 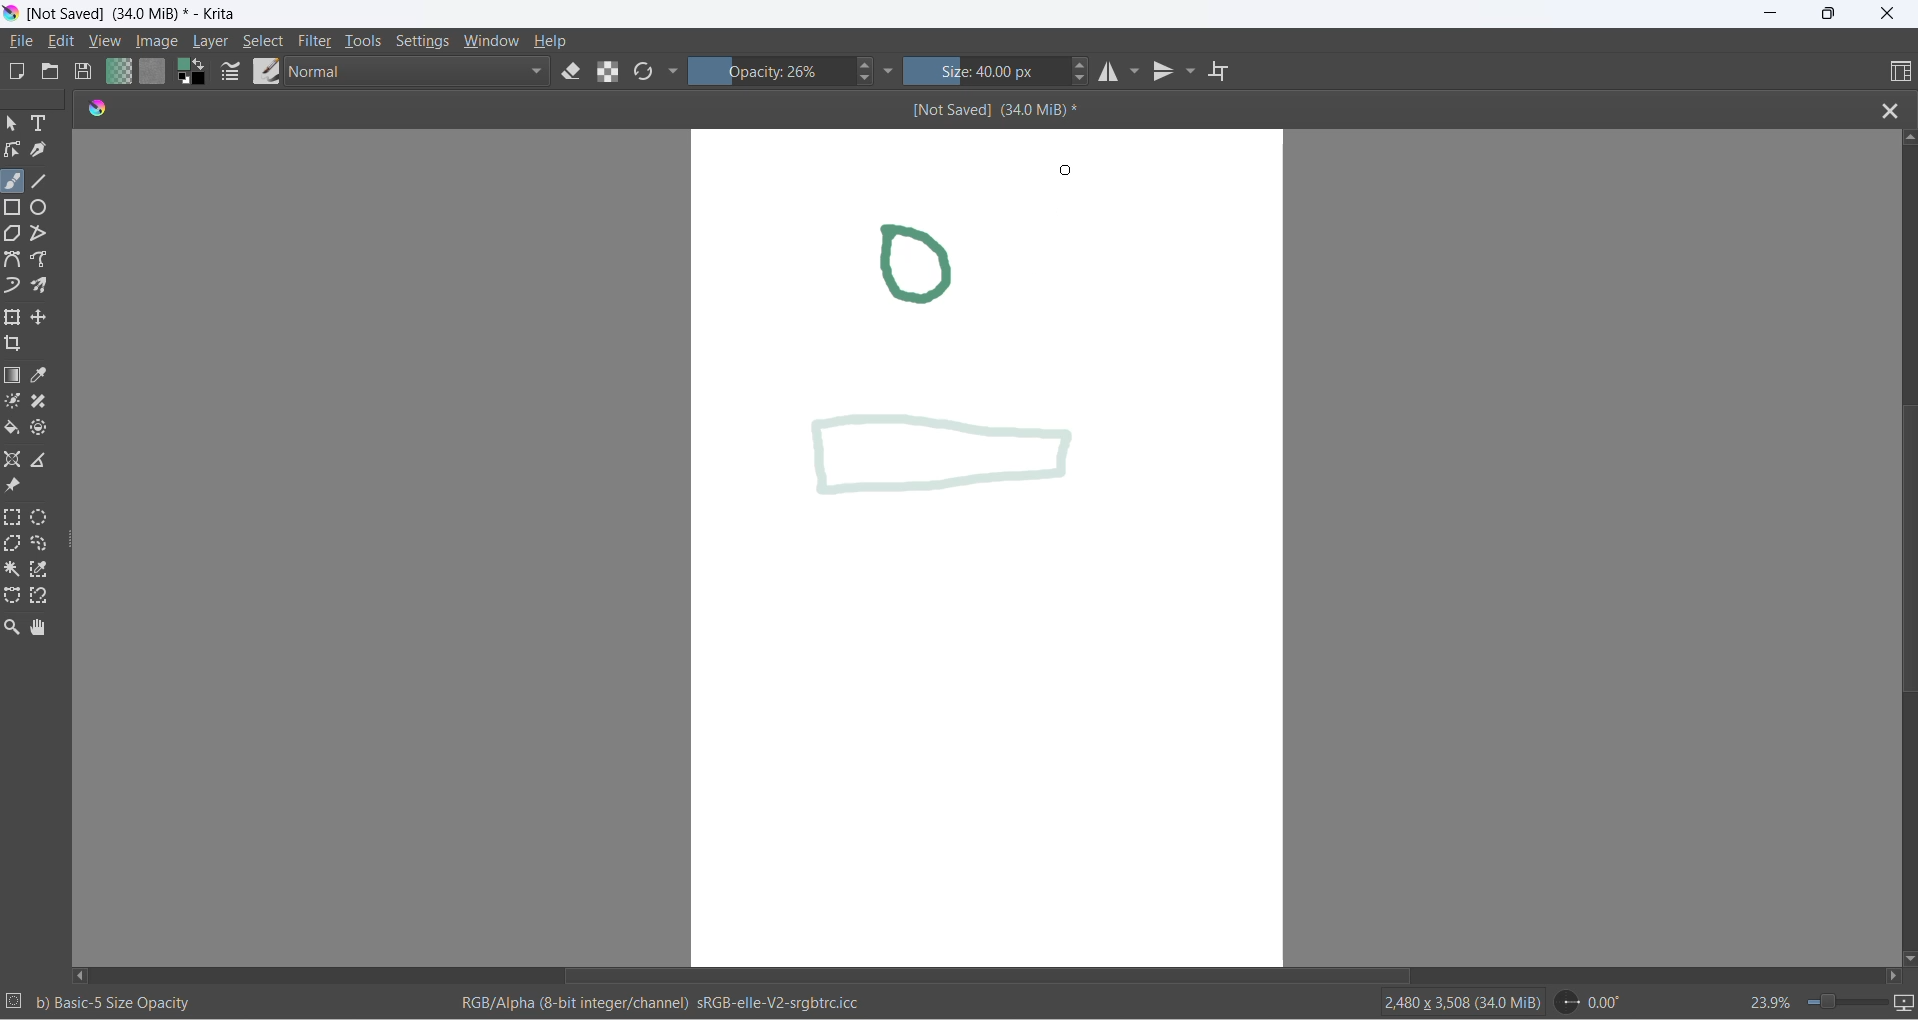 What do you see at coordinates (155, 71) in the screenshot?
I see `fill patterns` at bounding box center [155, 71].